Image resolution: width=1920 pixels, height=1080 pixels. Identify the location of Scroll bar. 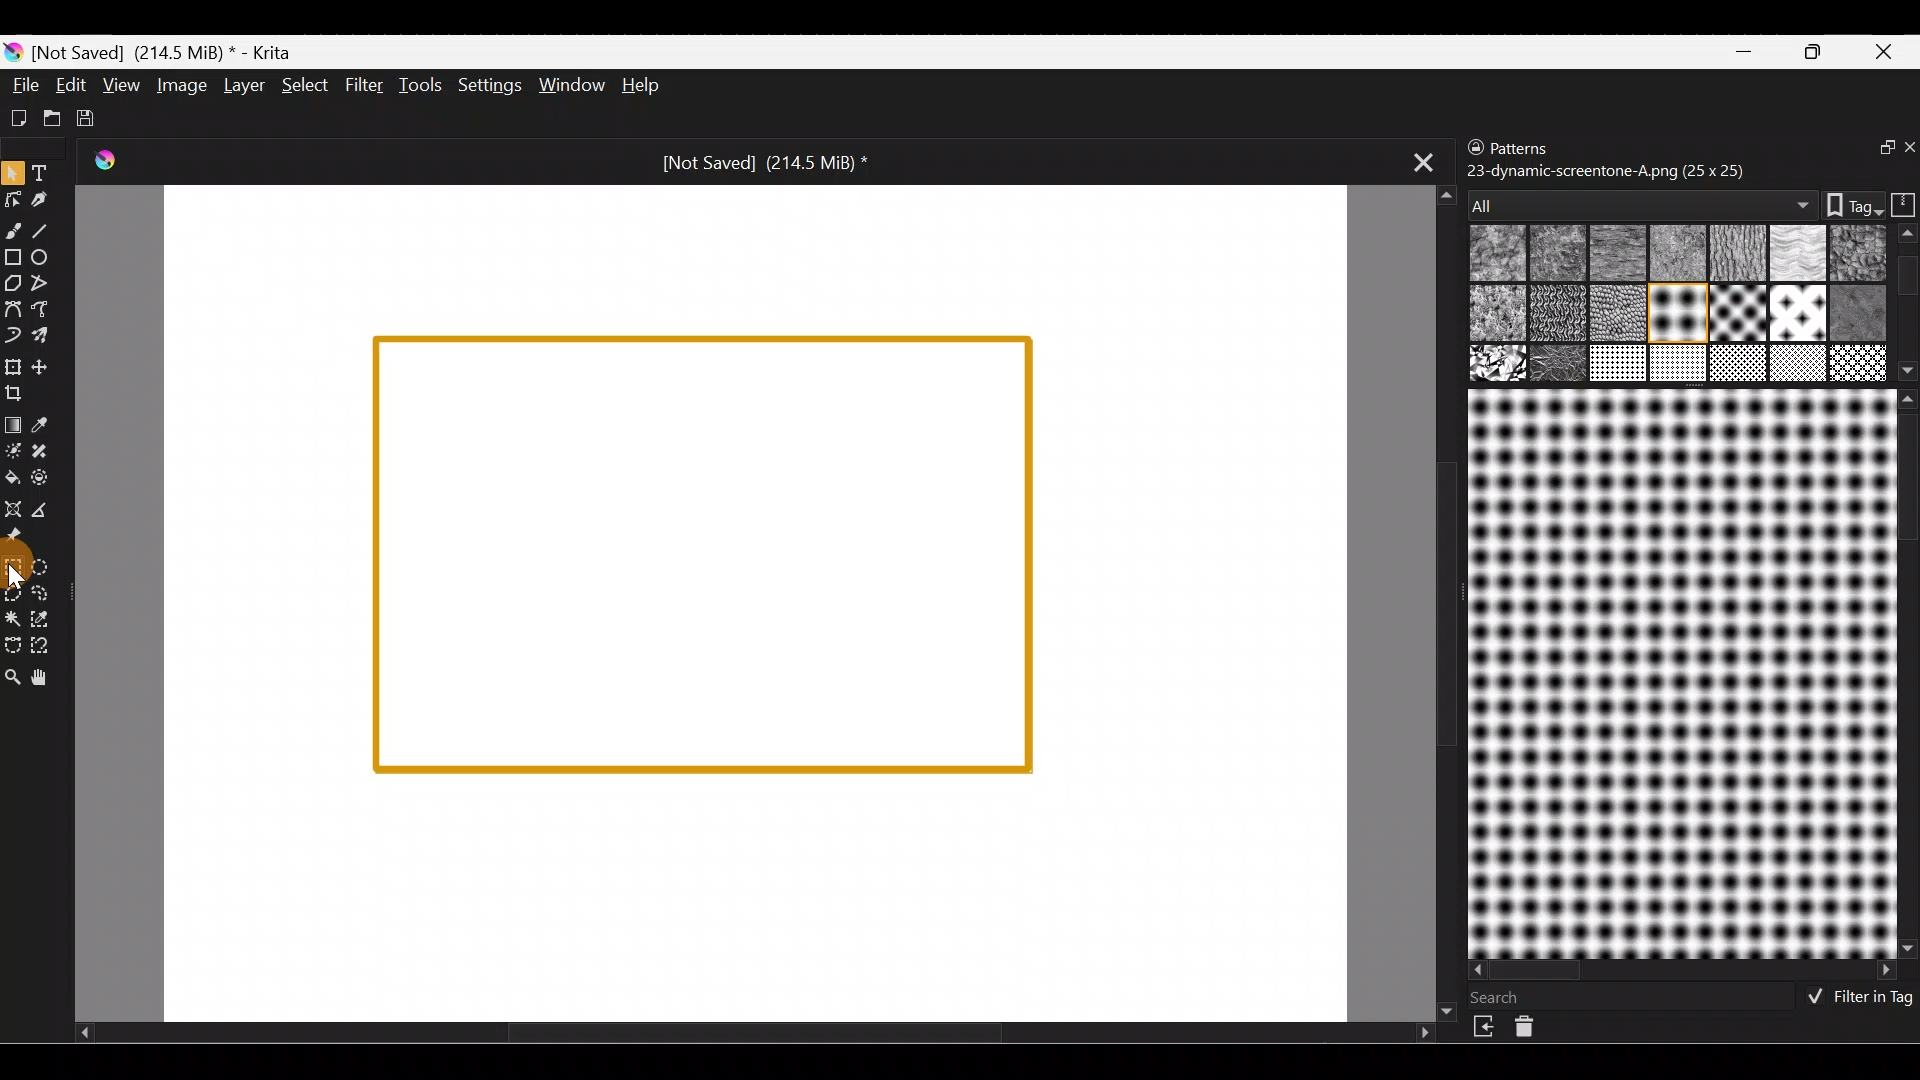
(1908, 303).